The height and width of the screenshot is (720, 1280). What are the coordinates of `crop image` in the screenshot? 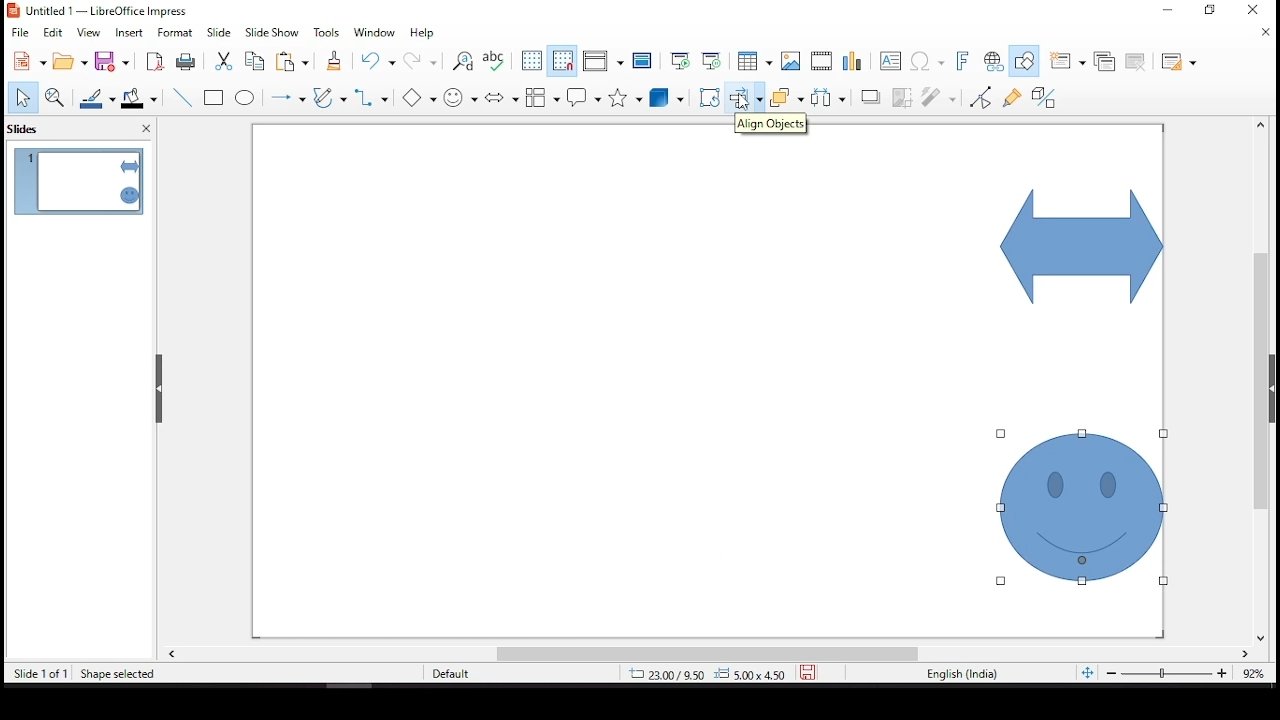 It's located at (898, 96).